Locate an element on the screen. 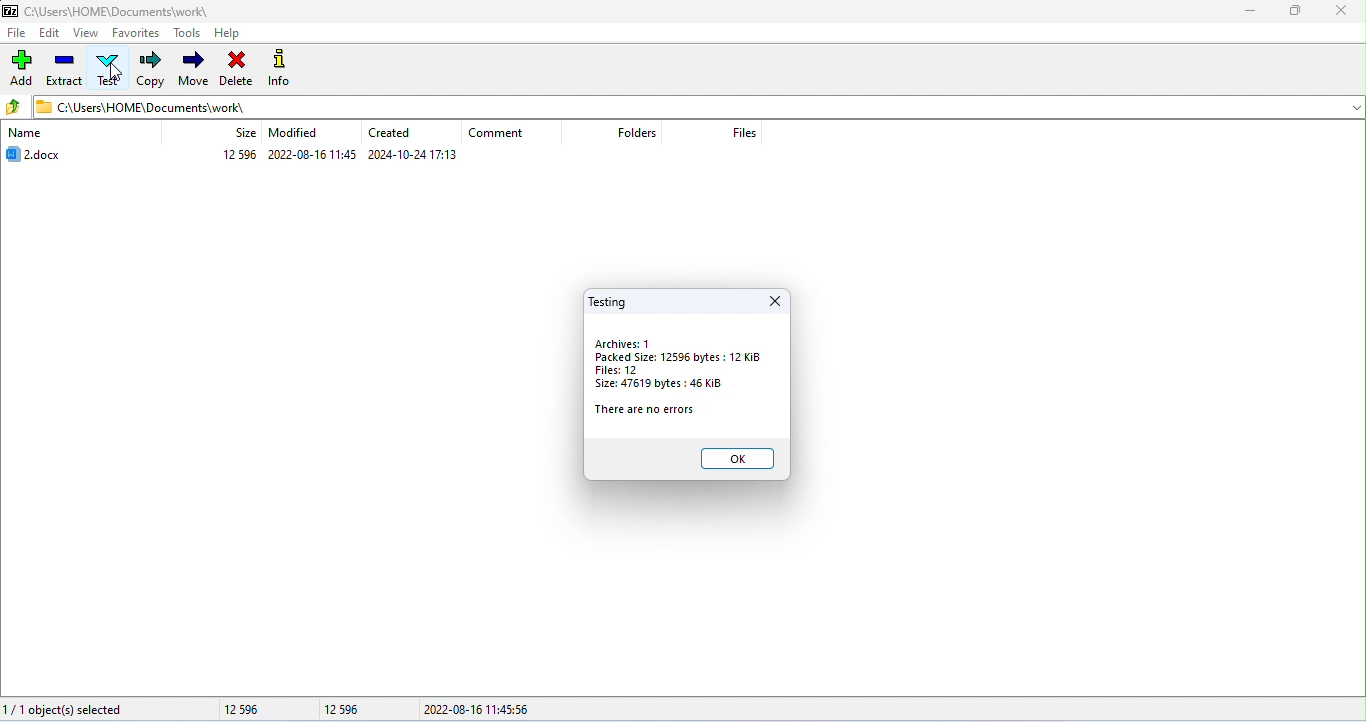 The height and width of the screenshot is (722, 1366). edit is located at coordinates (50, 32).